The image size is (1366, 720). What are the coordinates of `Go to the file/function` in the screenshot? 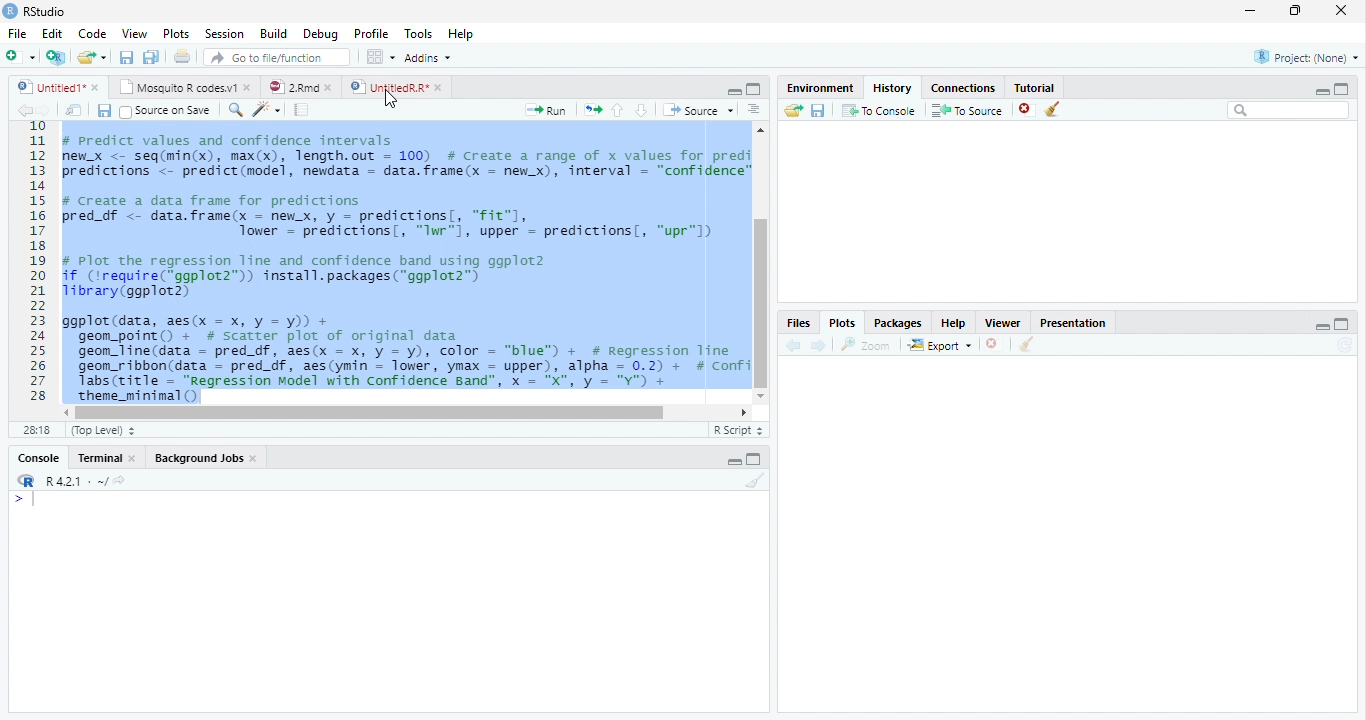 It's located at (278, 58).